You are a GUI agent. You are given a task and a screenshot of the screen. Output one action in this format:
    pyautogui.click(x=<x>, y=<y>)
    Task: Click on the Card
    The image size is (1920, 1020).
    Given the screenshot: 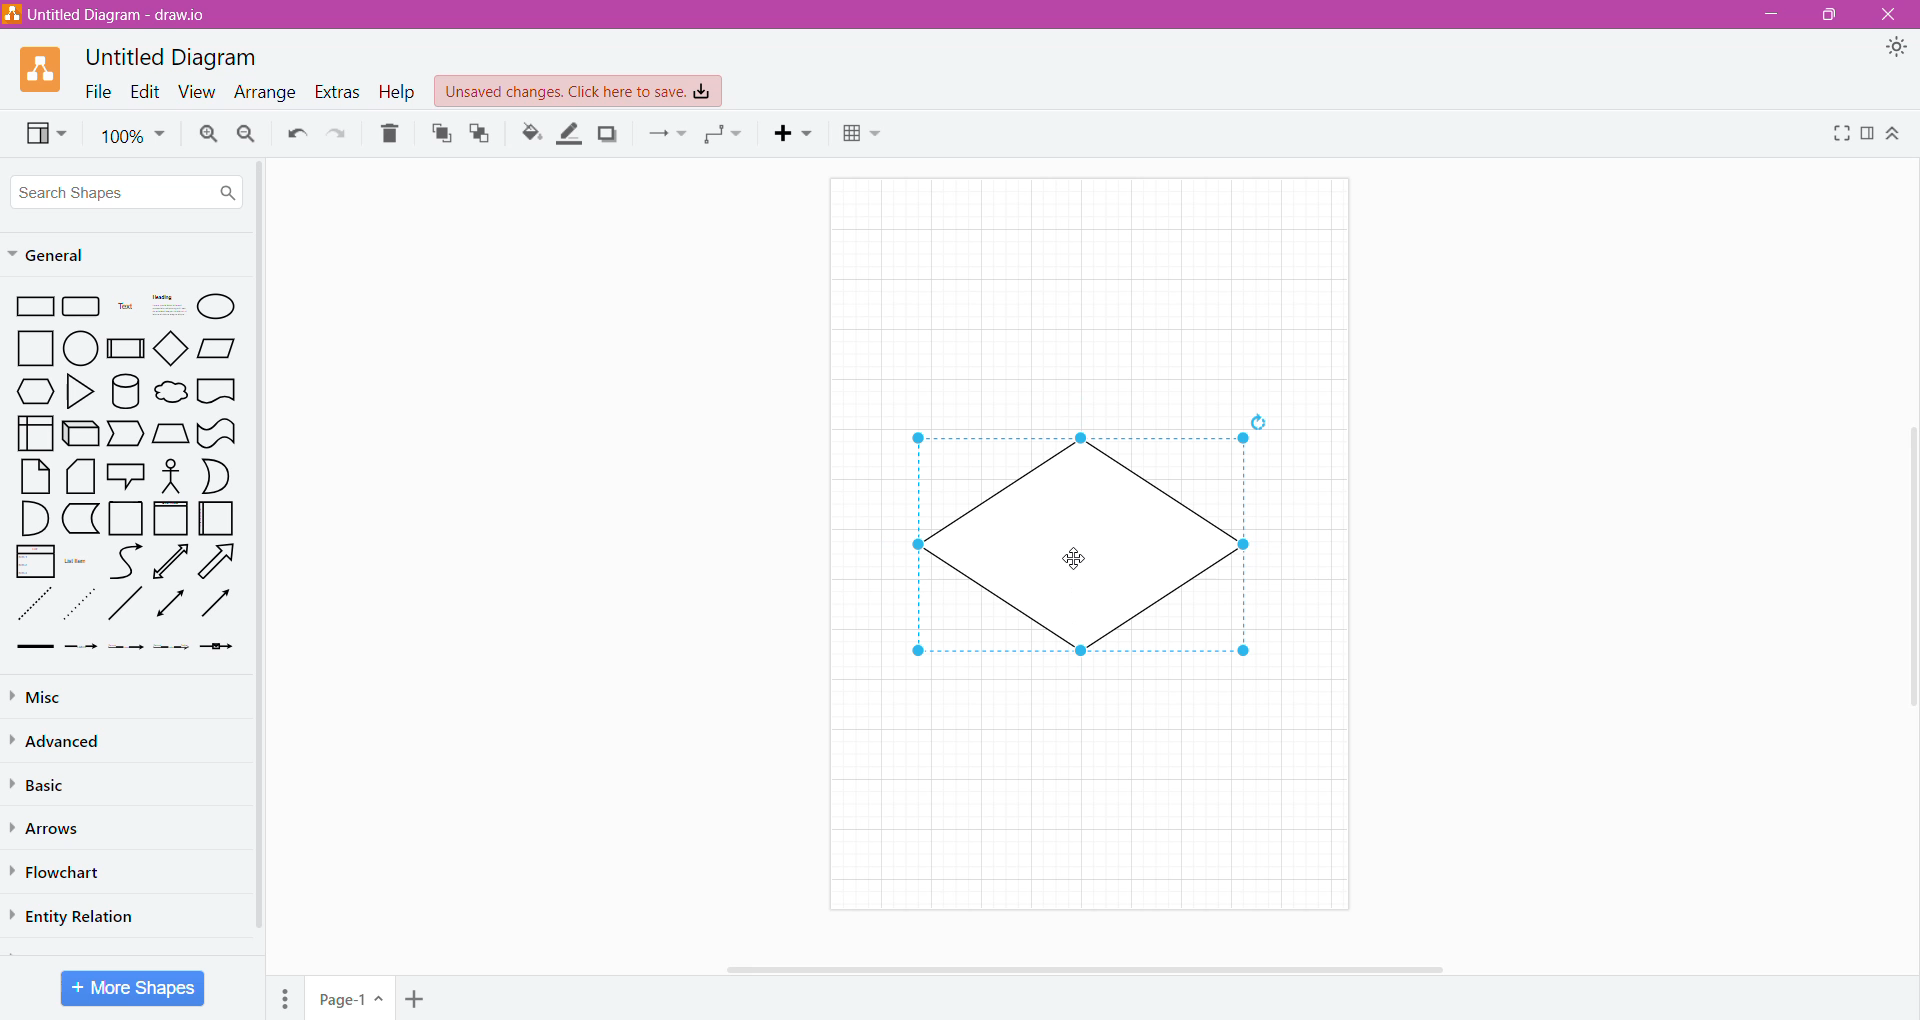 What is the action you would take?
    pyautogui.click(x=78, y=477)
    